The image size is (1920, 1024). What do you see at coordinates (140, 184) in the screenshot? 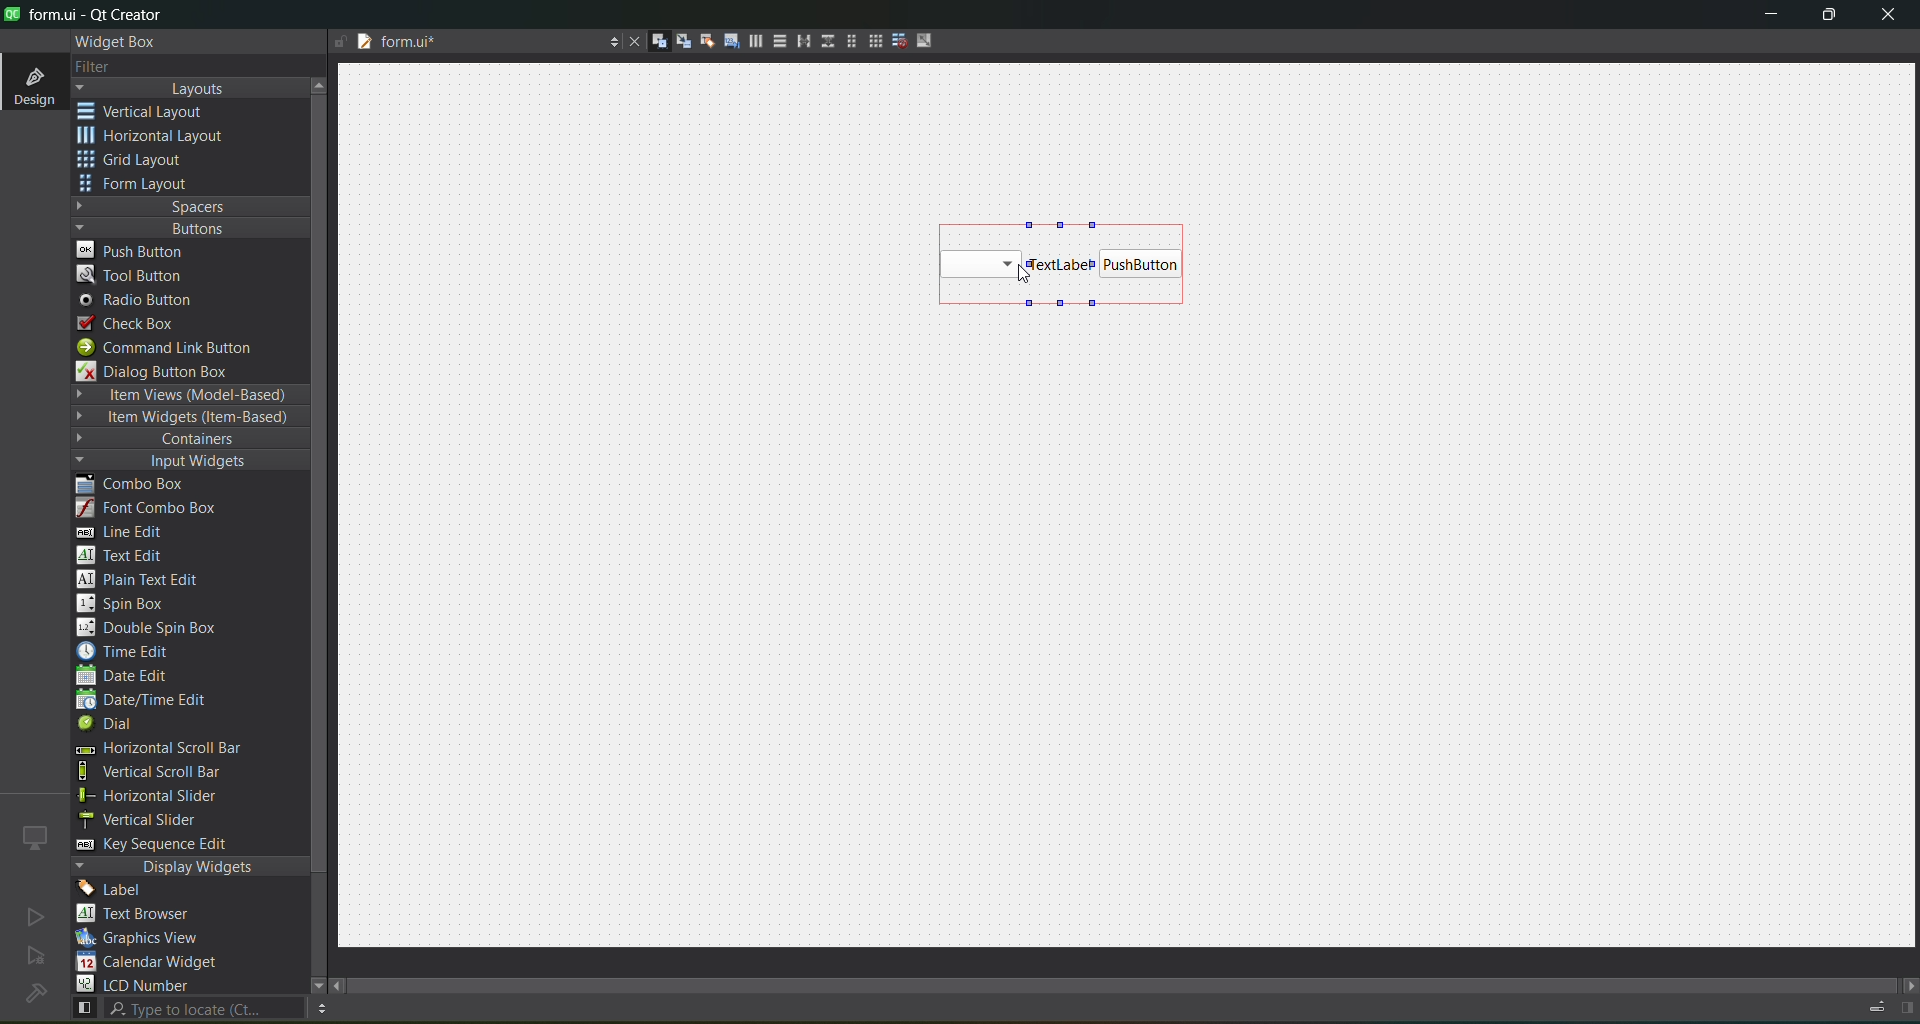
I see `form` at bounding box center [140, 184].